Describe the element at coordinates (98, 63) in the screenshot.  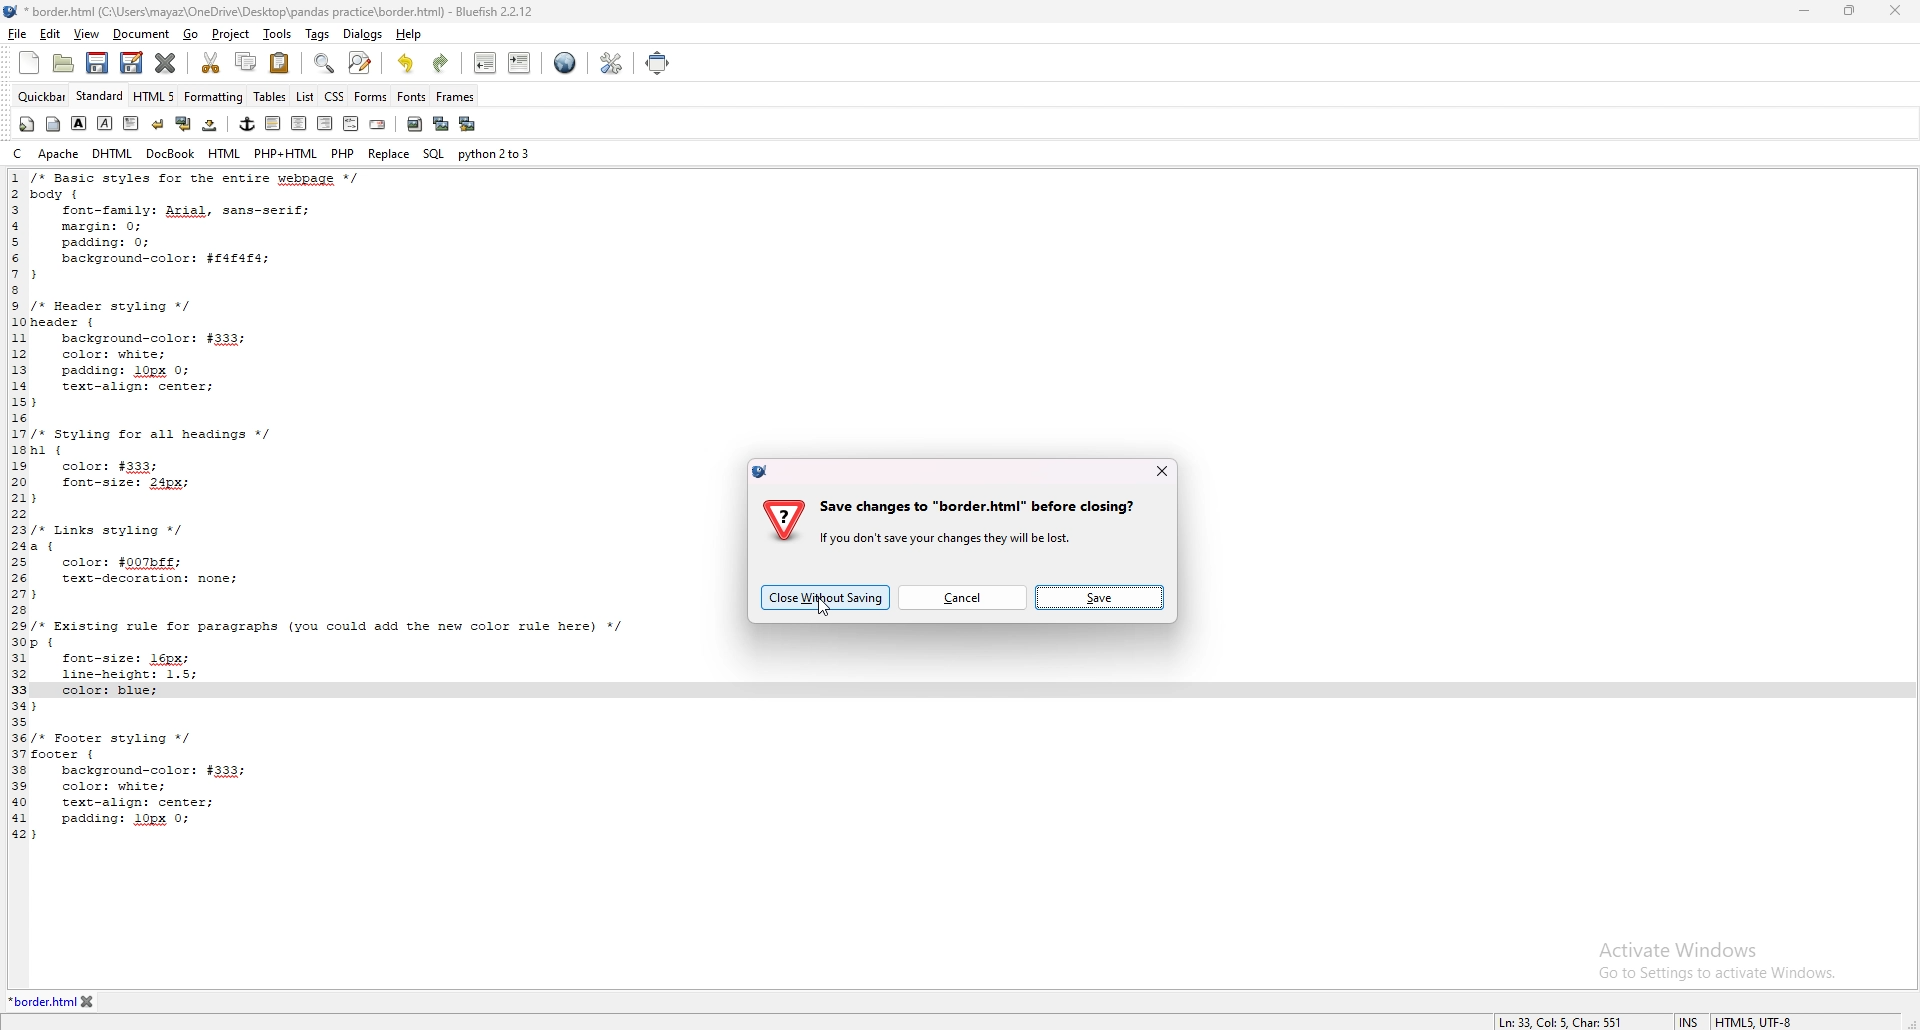
I see `save` at that location.